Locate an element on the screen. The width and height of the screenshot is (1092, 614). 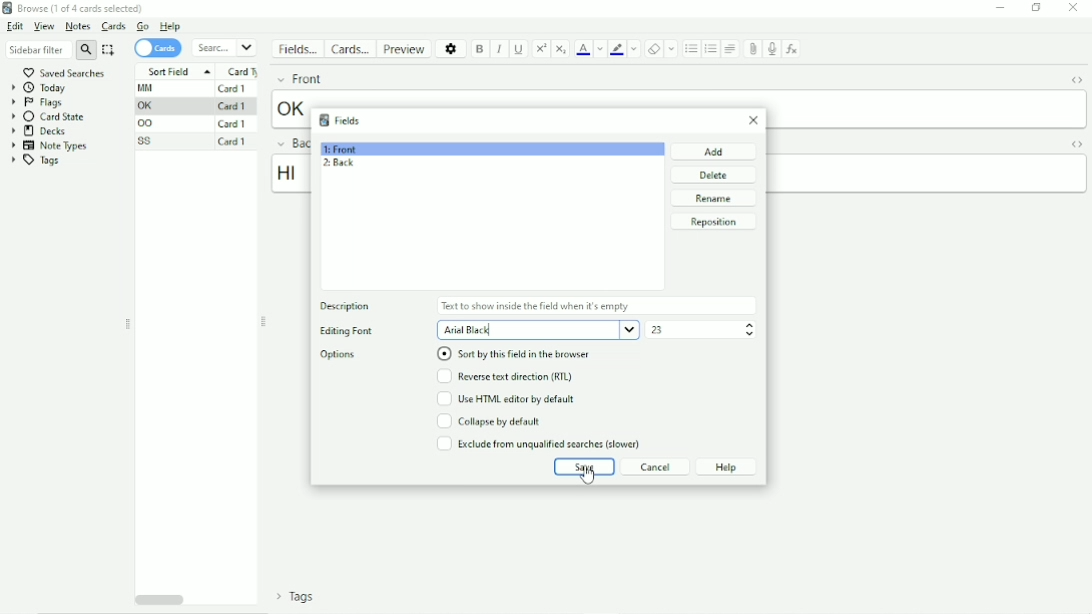
Fields is located at coordinates (341, 119).